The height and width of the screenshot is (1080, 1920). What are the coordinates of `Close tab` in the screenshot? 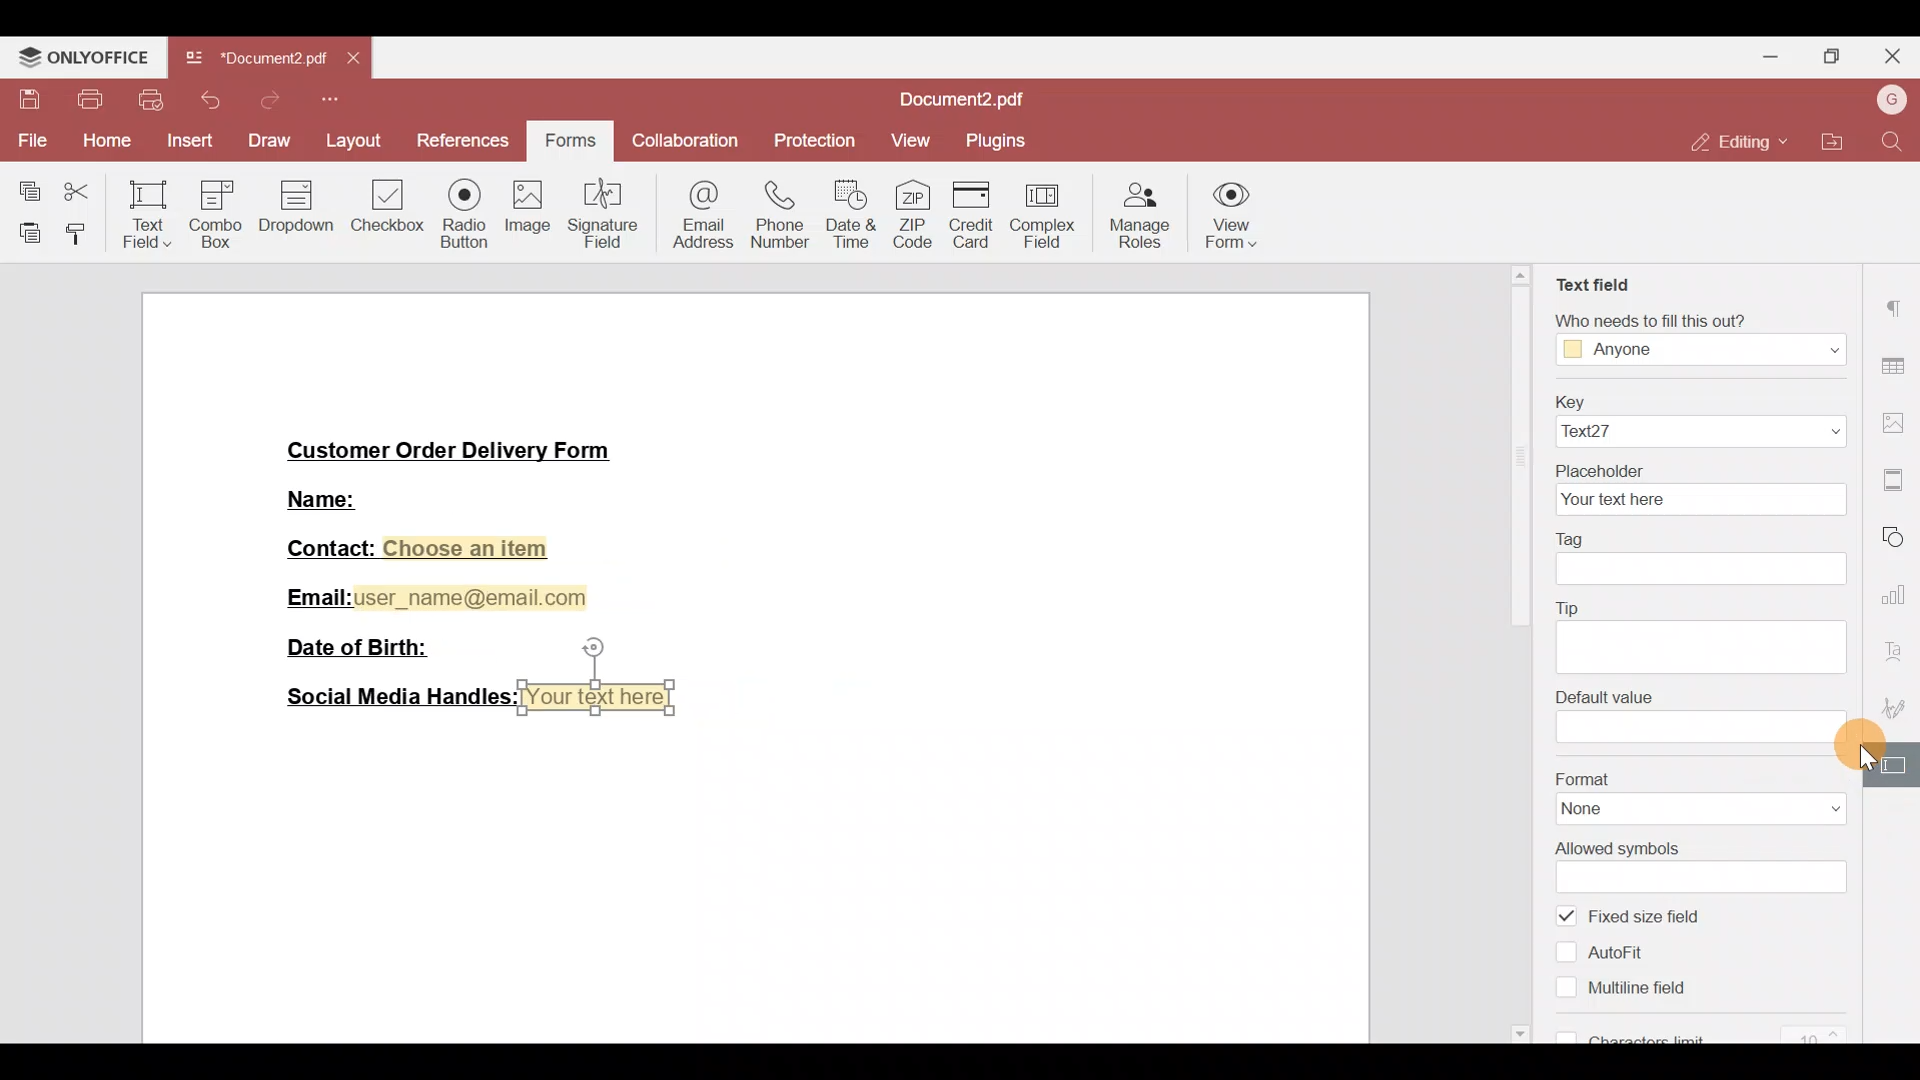 It's located at (357, 62).